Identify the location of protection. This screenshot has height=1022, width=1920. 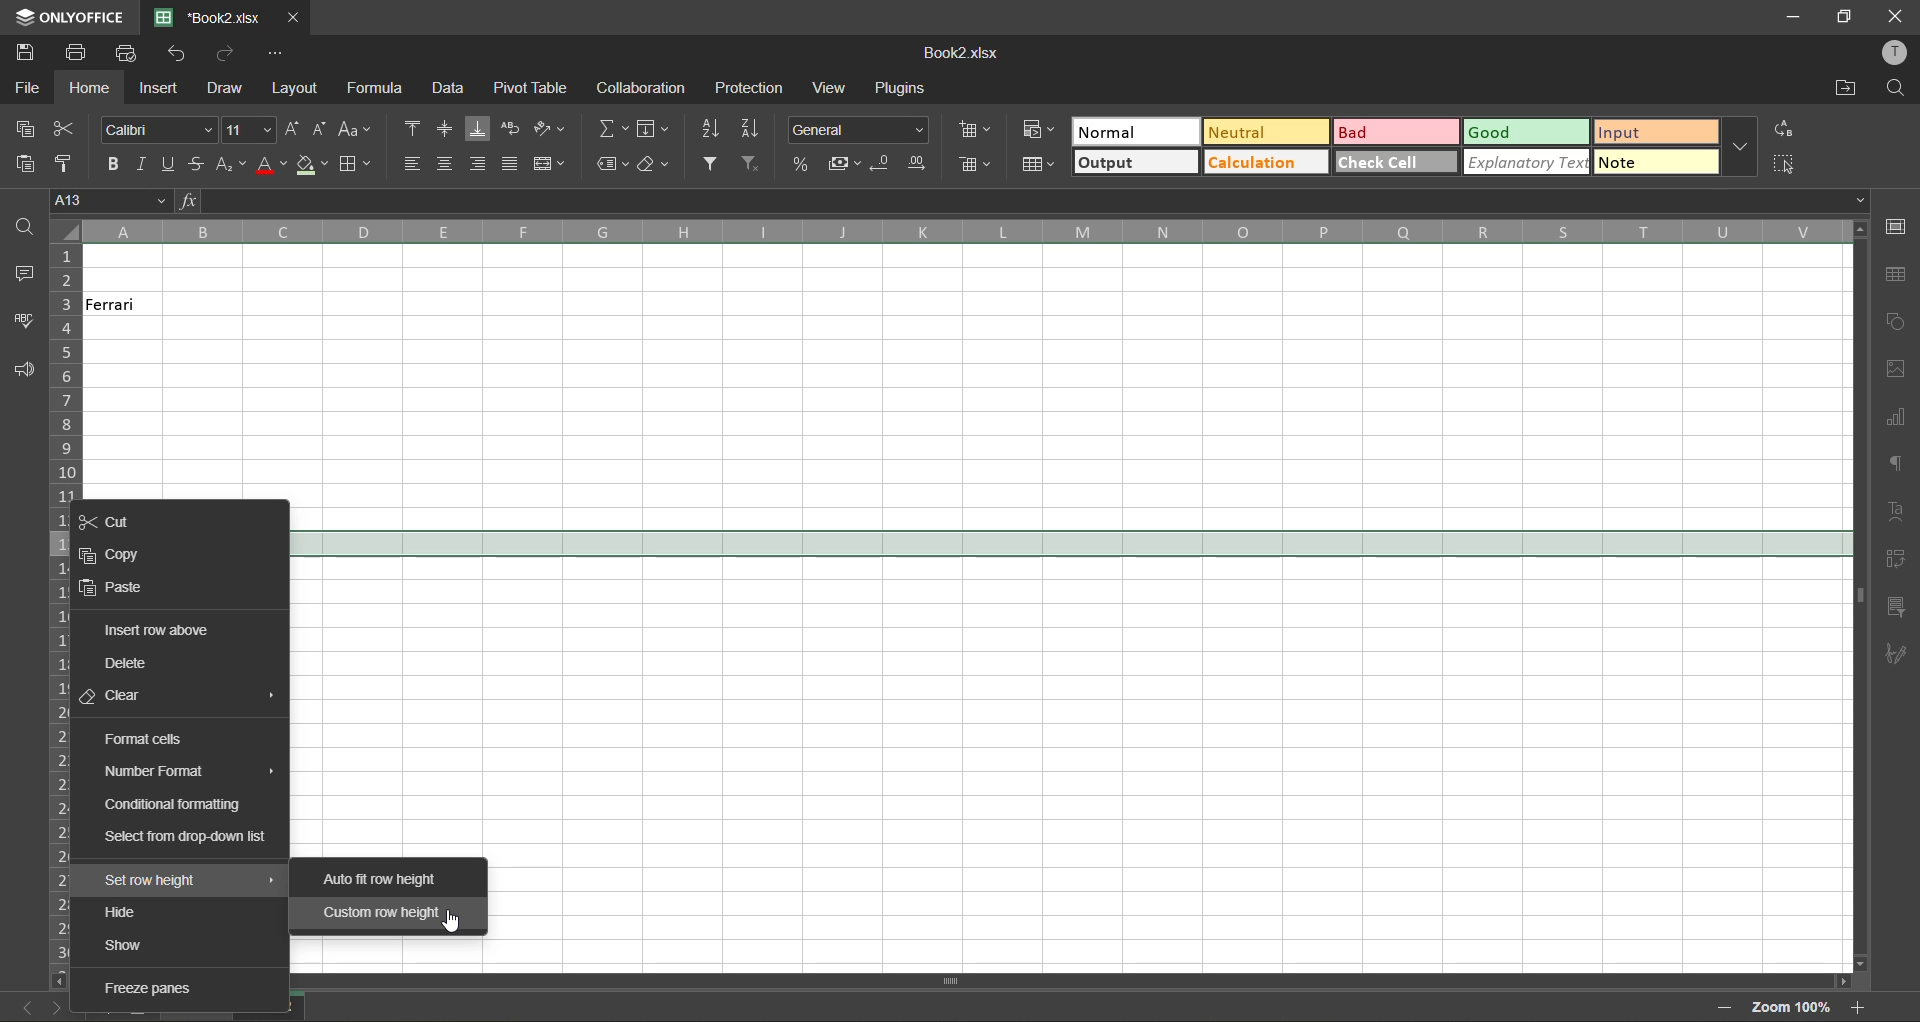
(753, 89).